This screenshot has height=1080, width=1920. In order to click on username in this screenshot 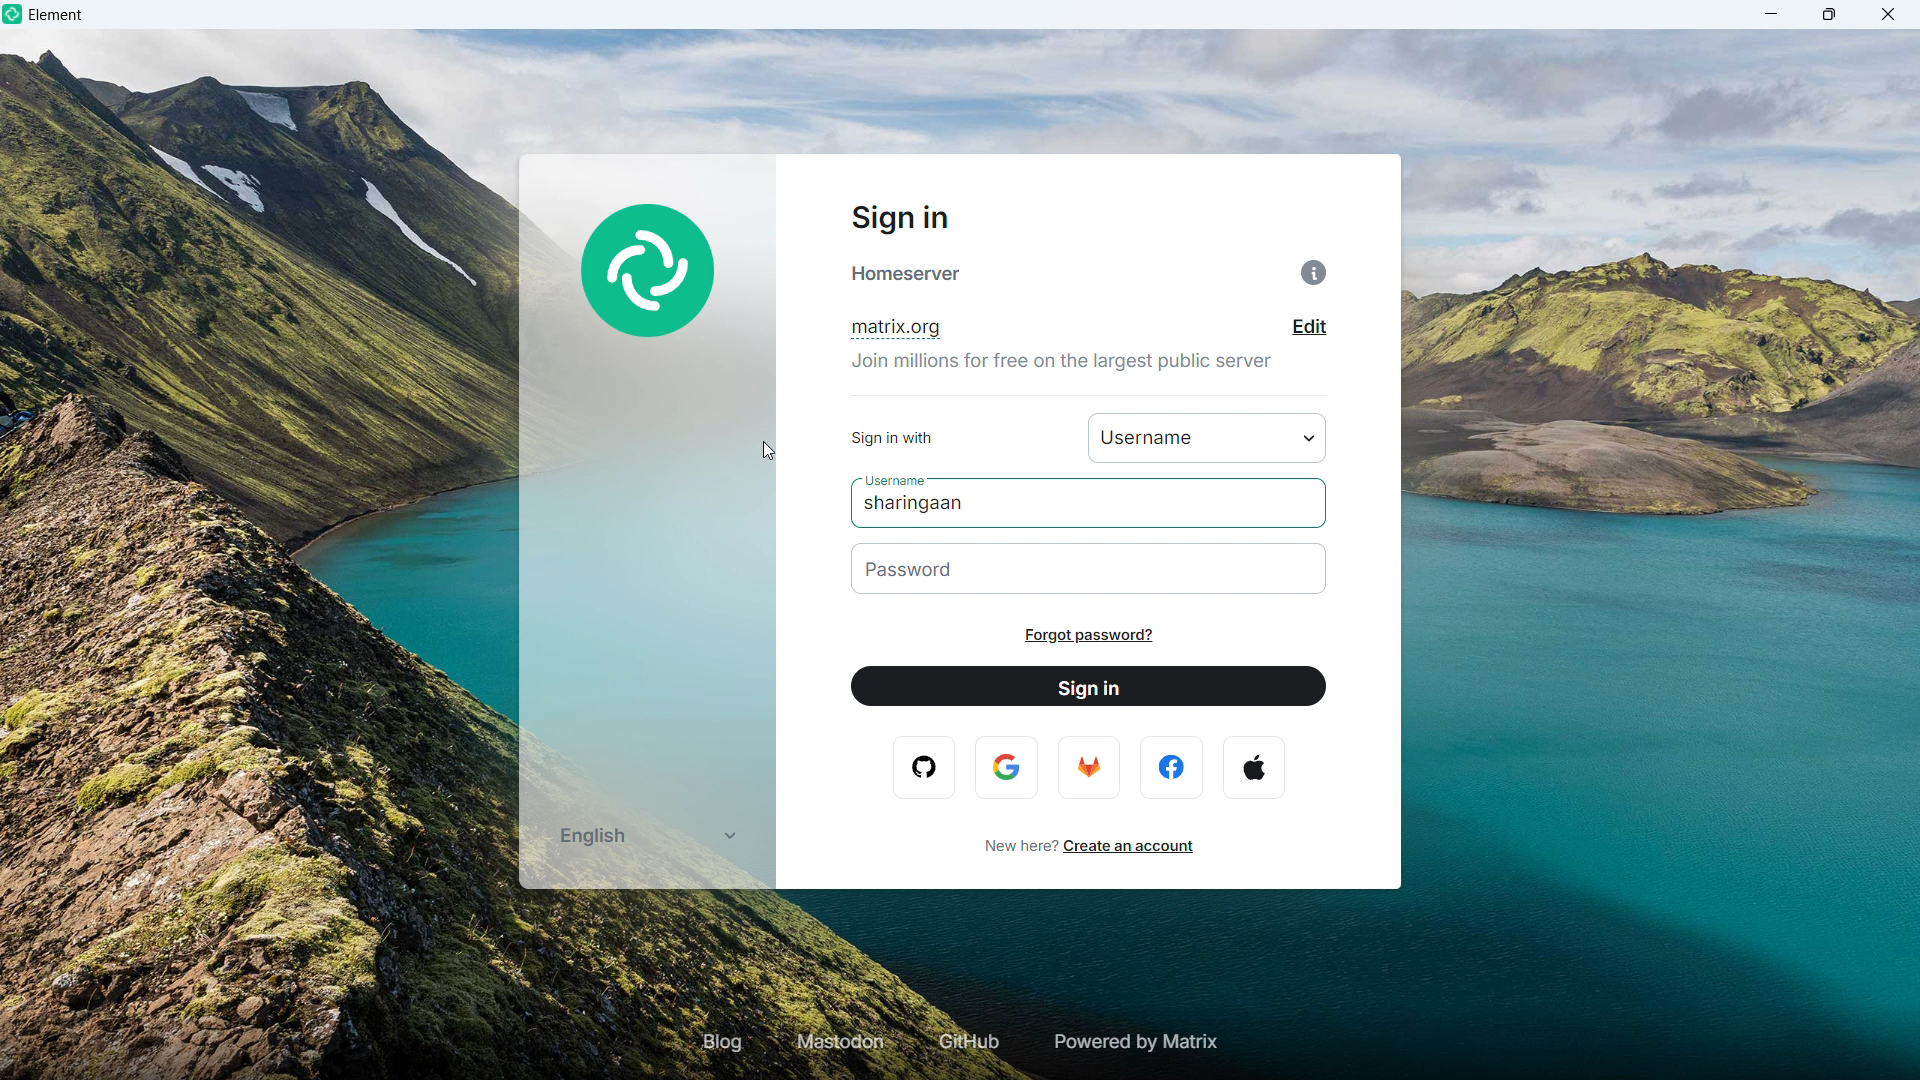, I will do `click(890, 478)`.